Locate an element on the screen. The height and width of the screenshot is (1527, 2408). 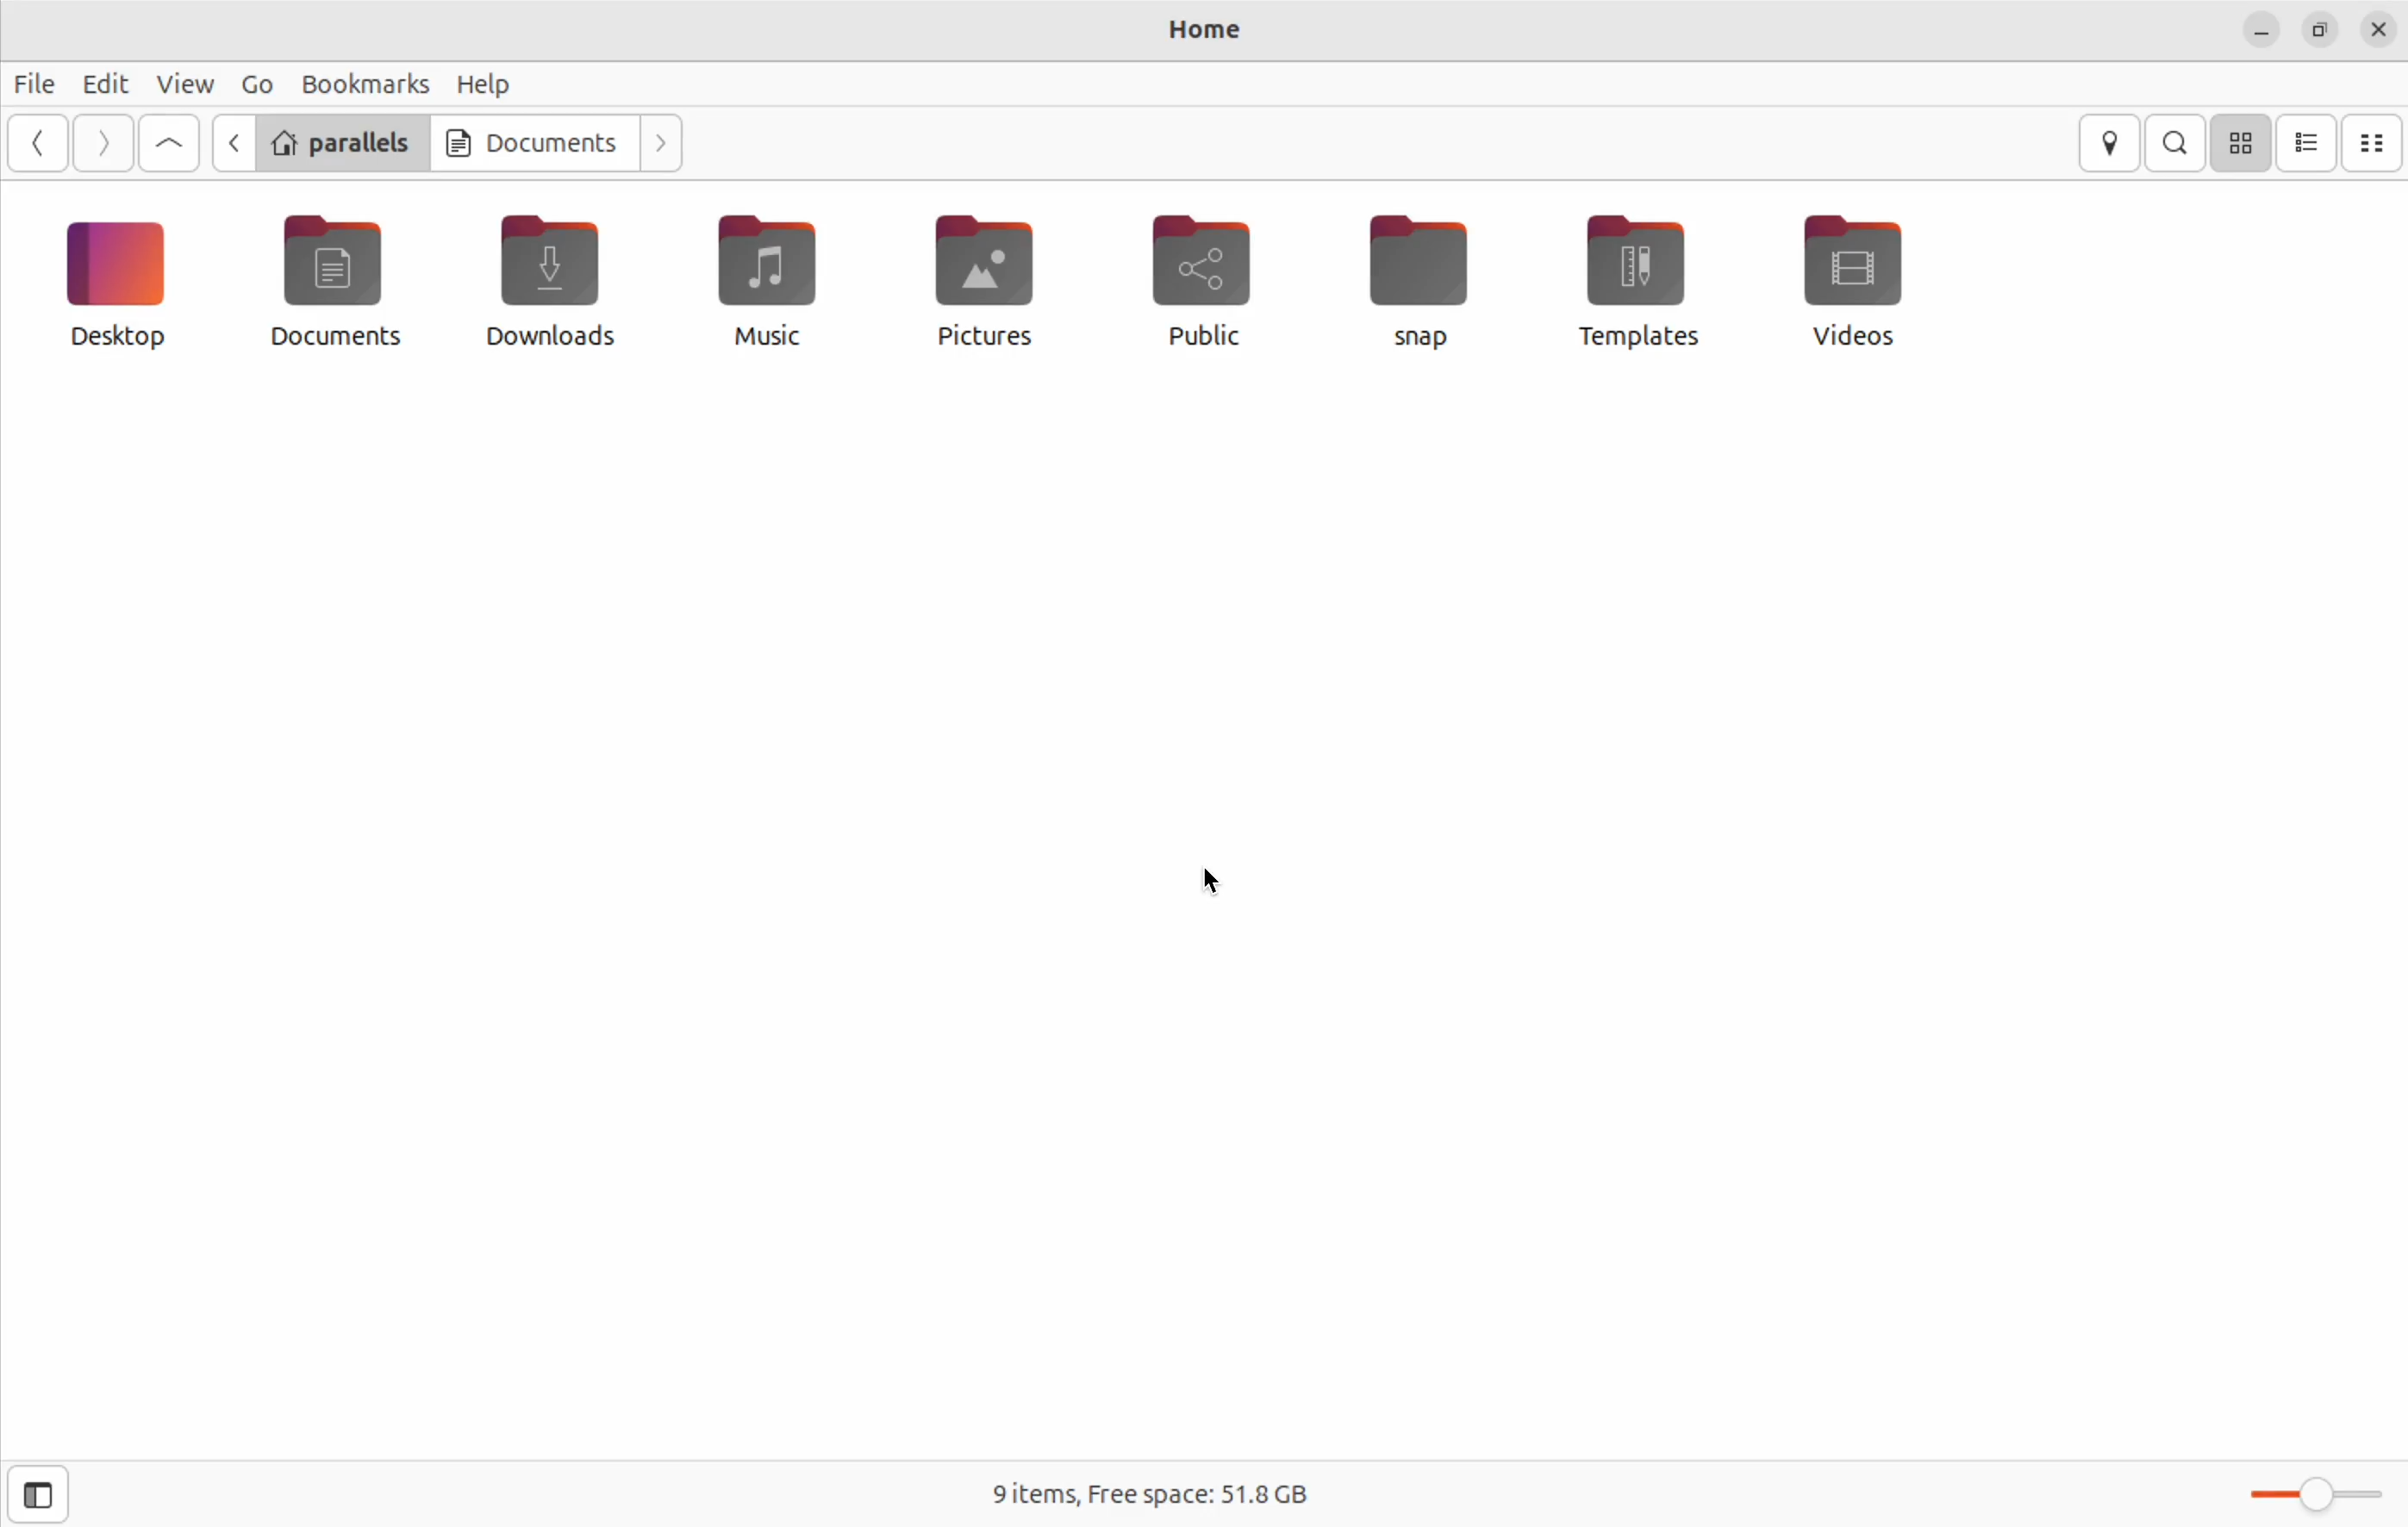
location is located at coordinates (2114, 144).